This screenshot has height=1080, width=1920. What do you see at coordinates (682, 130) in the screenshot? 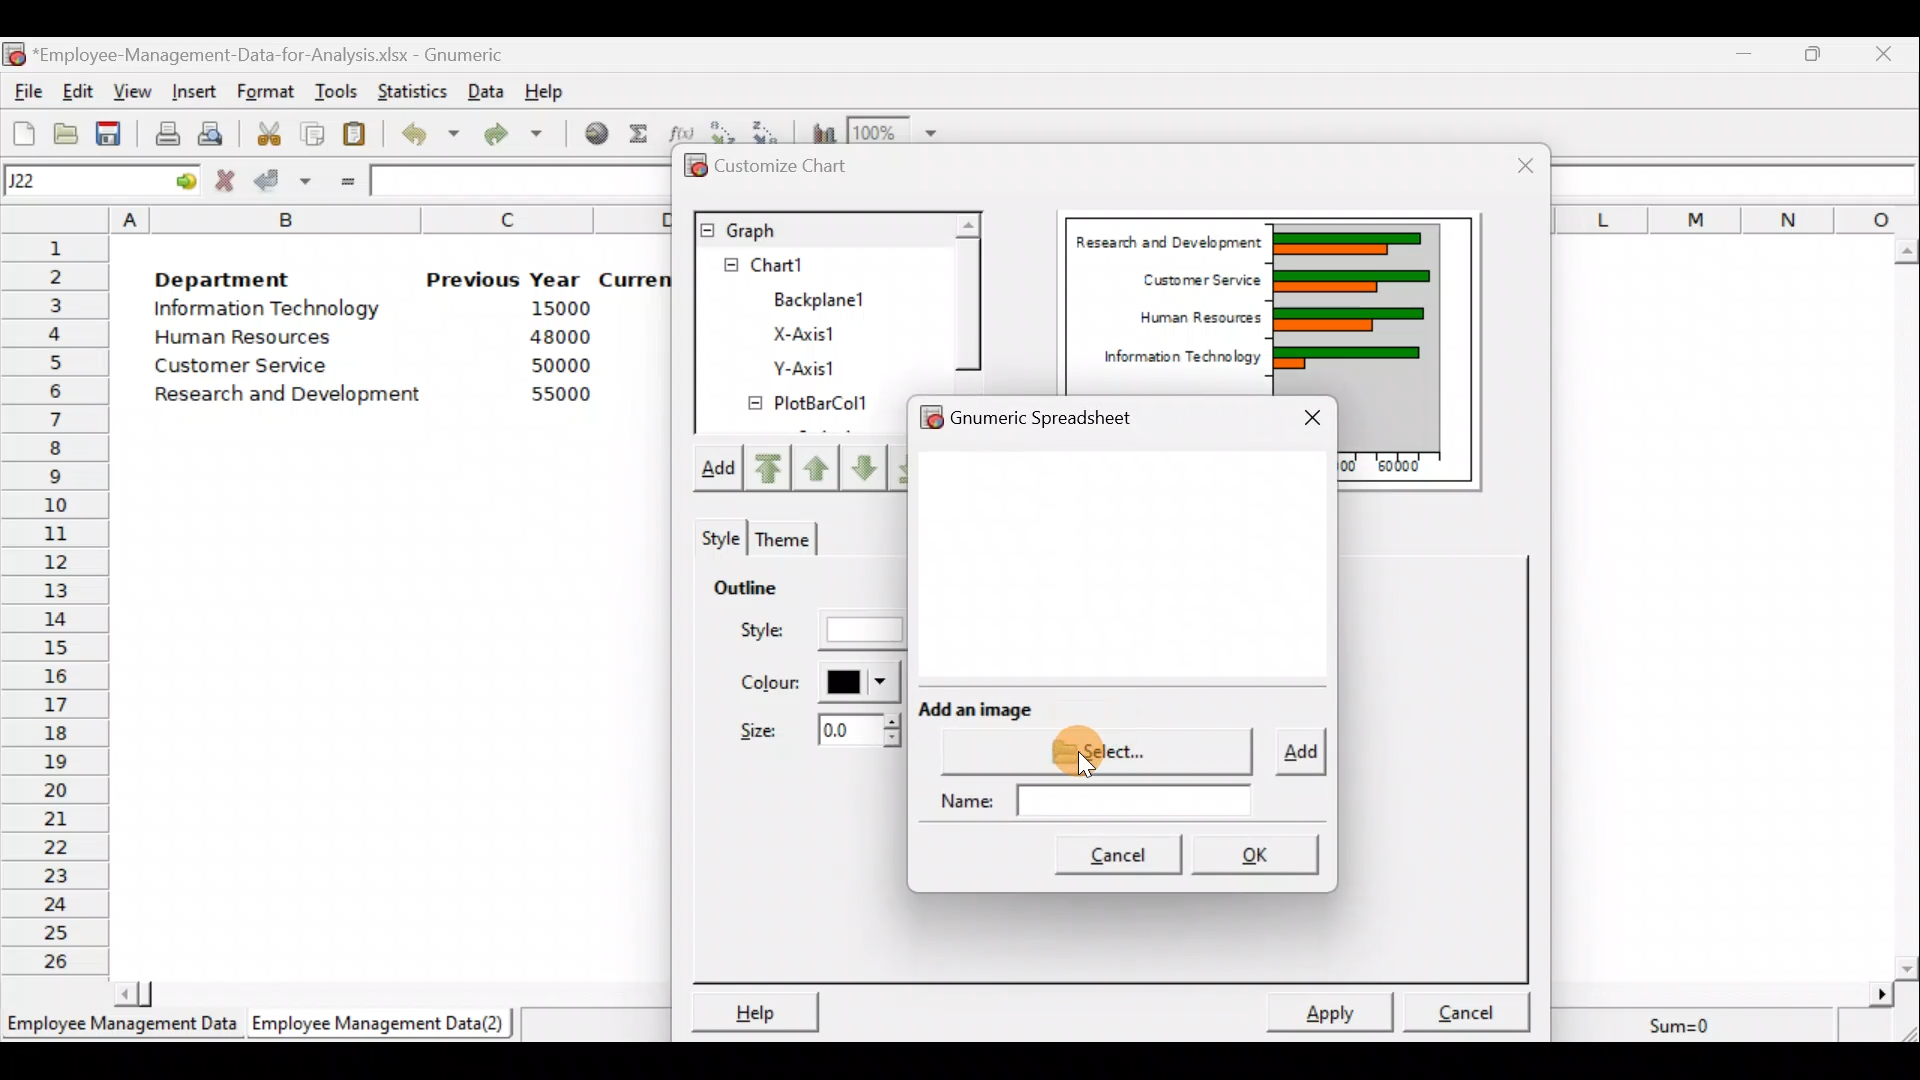
I see `Edit a function in the current cell` at bounding box center [682, 130].